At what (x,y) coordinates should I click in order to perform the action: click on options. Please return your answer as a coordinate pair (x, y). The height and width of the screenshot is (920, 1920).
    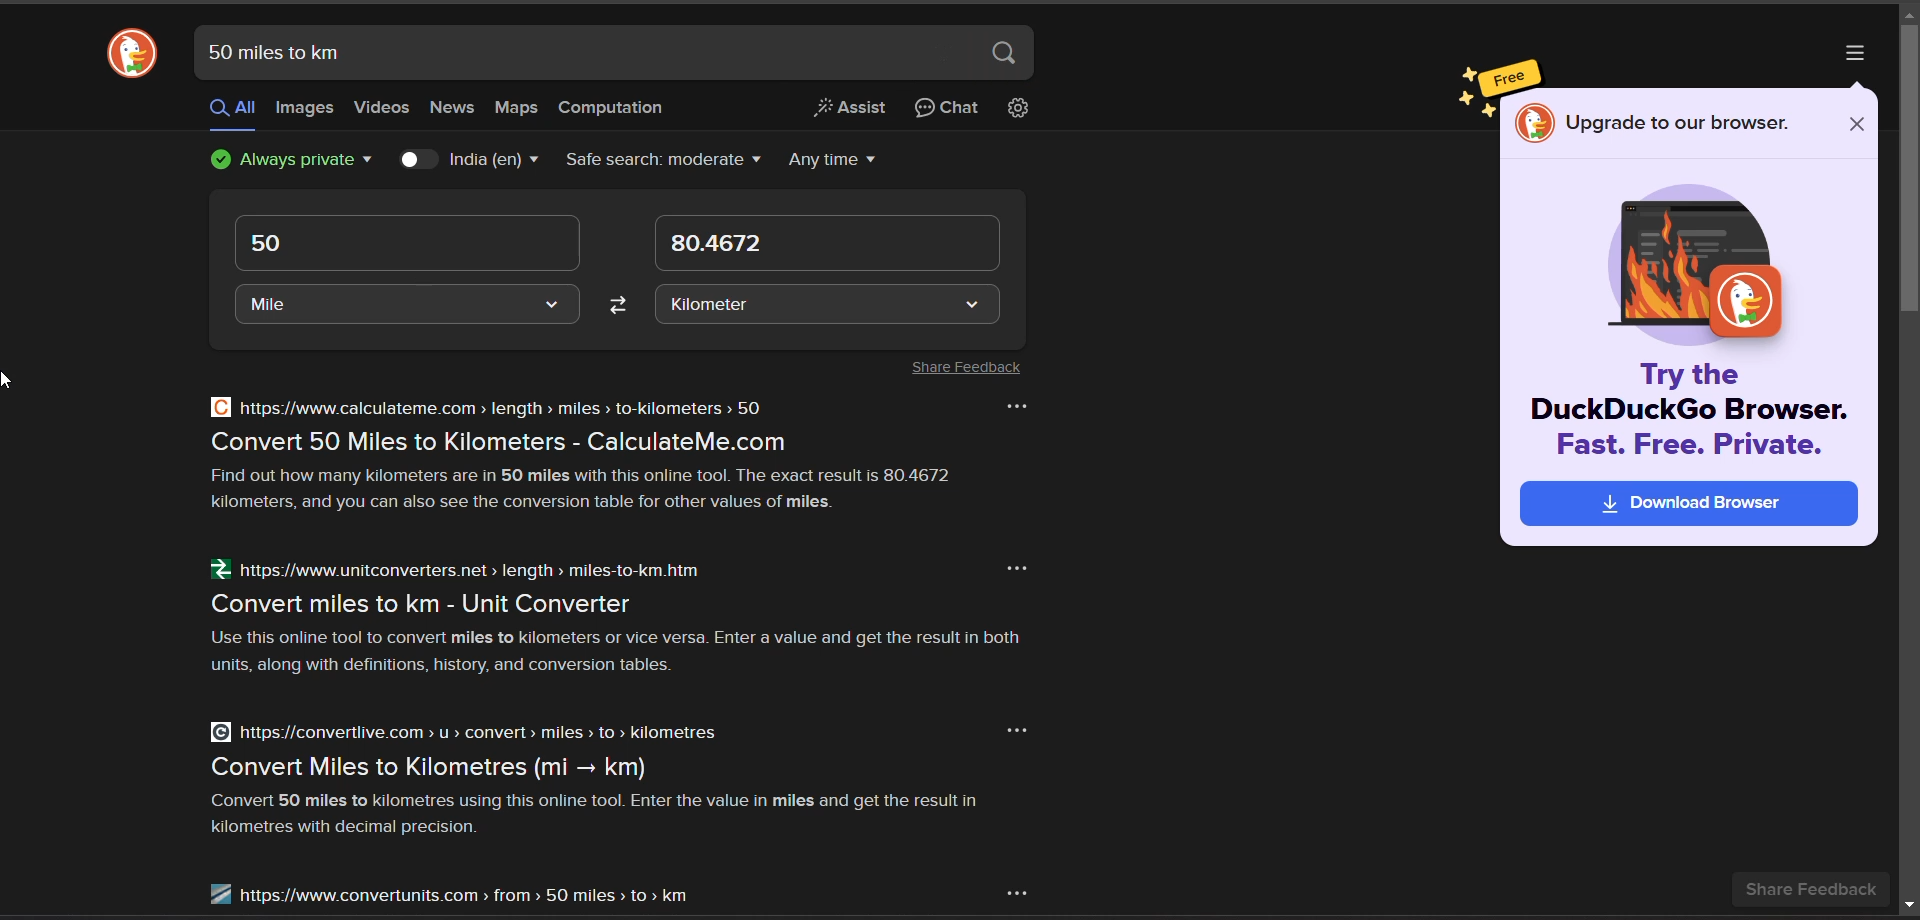
    Looking at the image, I should click on (1850, 52).